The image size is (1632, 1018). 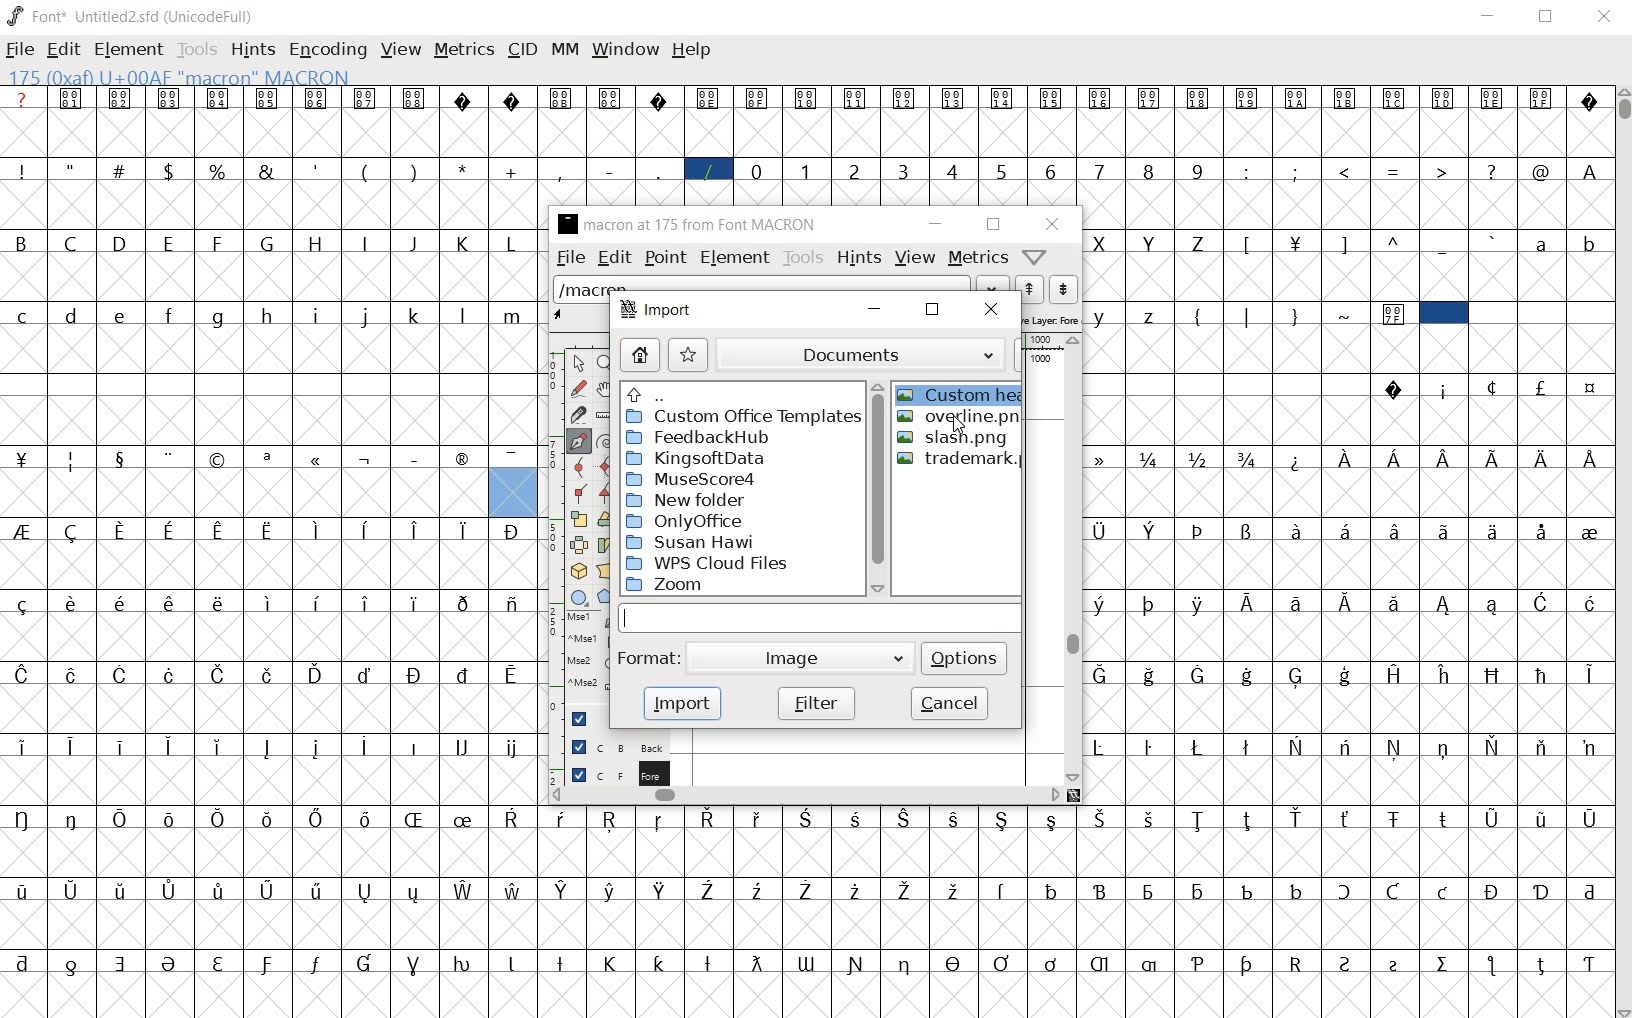 What do you see at coordinates (270, 748) in the screenshot?
I see `Symbol` at bounding box center [270, 748].